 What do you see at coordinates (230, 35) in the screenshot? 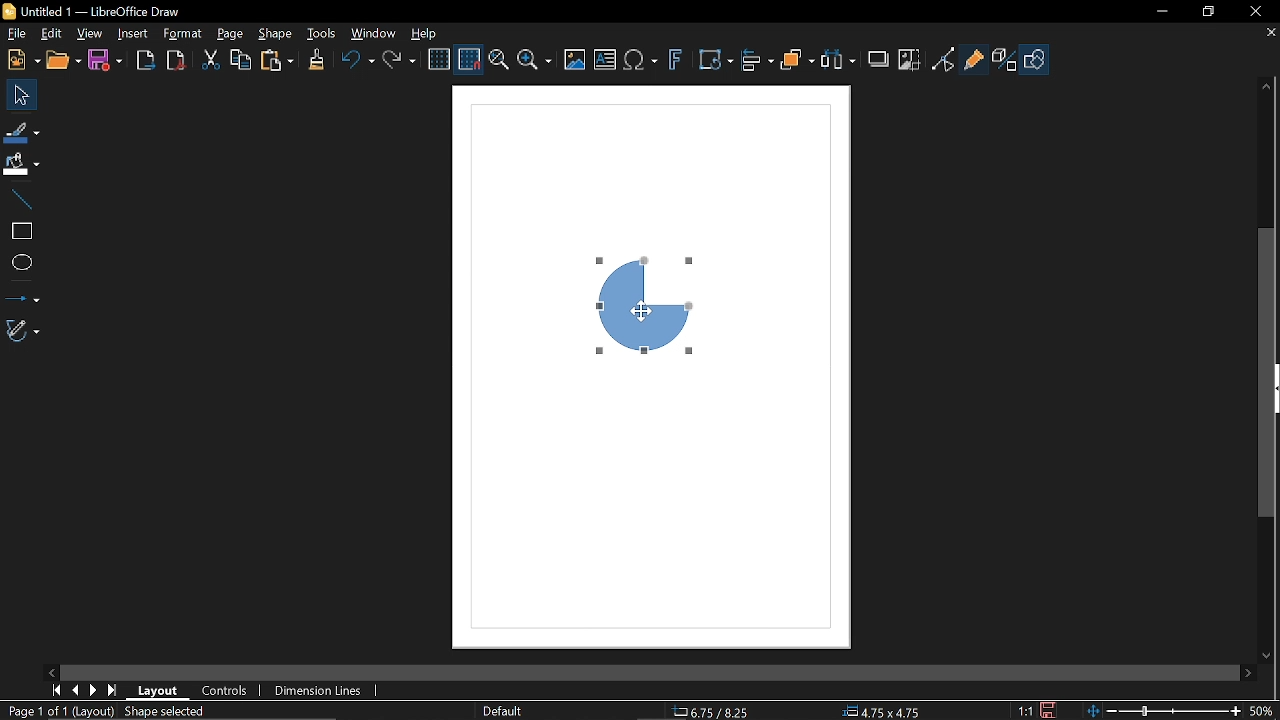
I see `Page` at bounding box center [230, 35].